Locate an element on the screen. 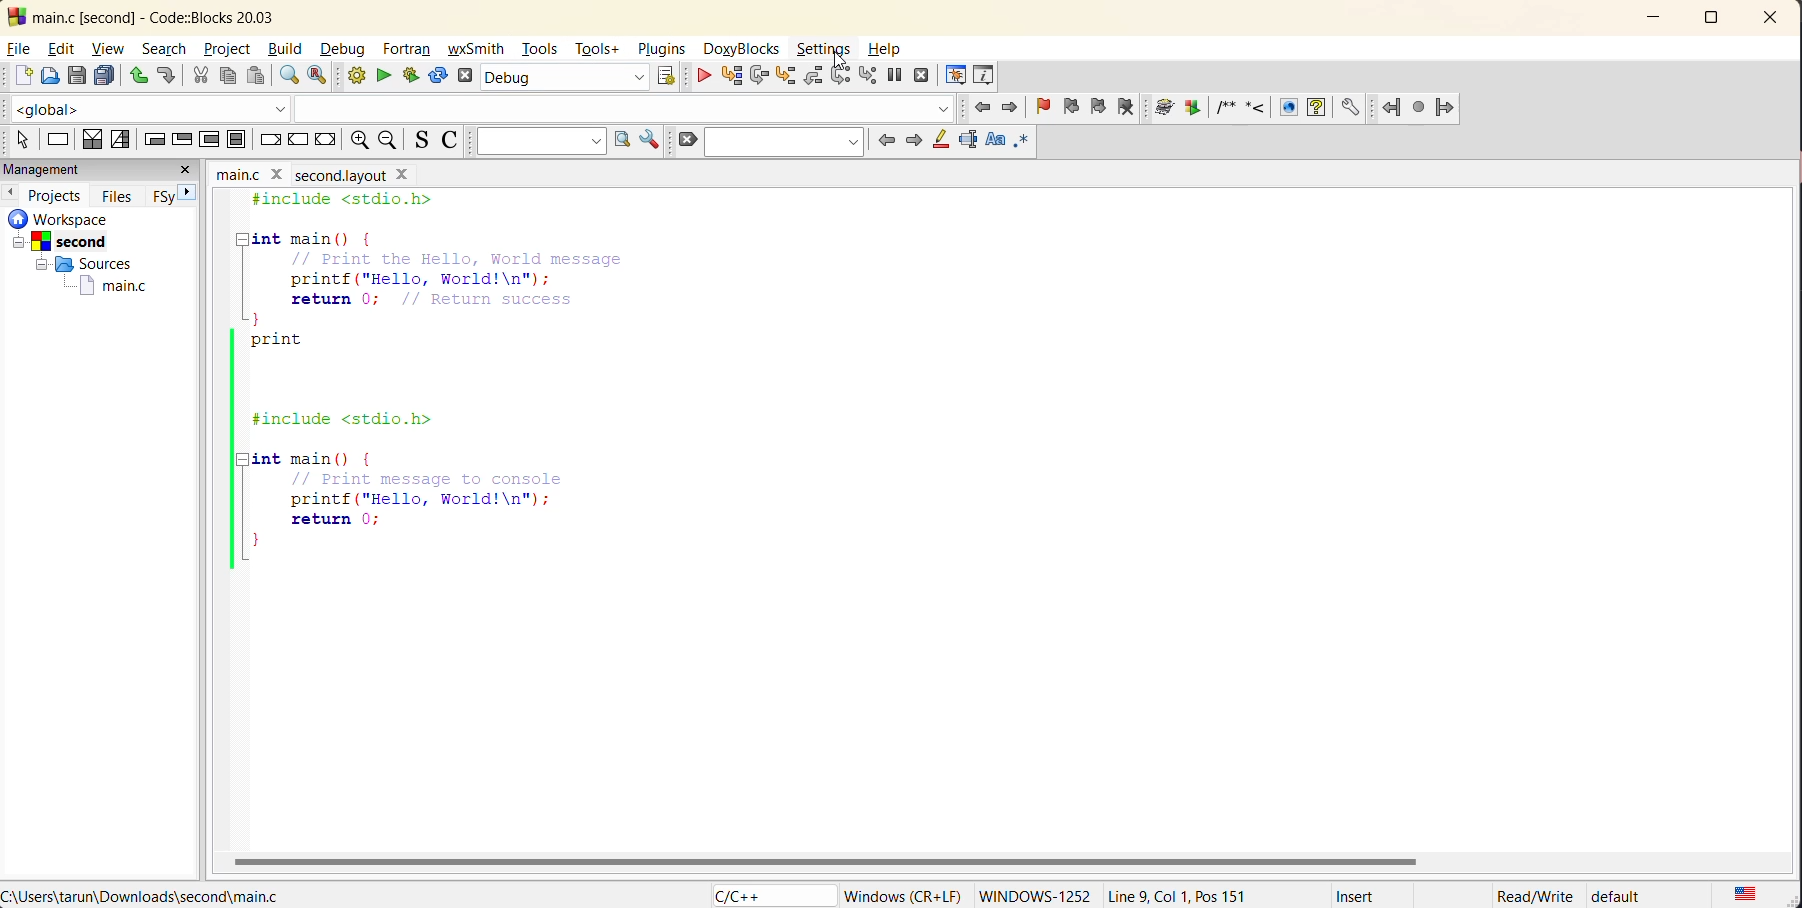 The image size is (1802, 908). Codeblock logo is located at coordinates (15, 16).